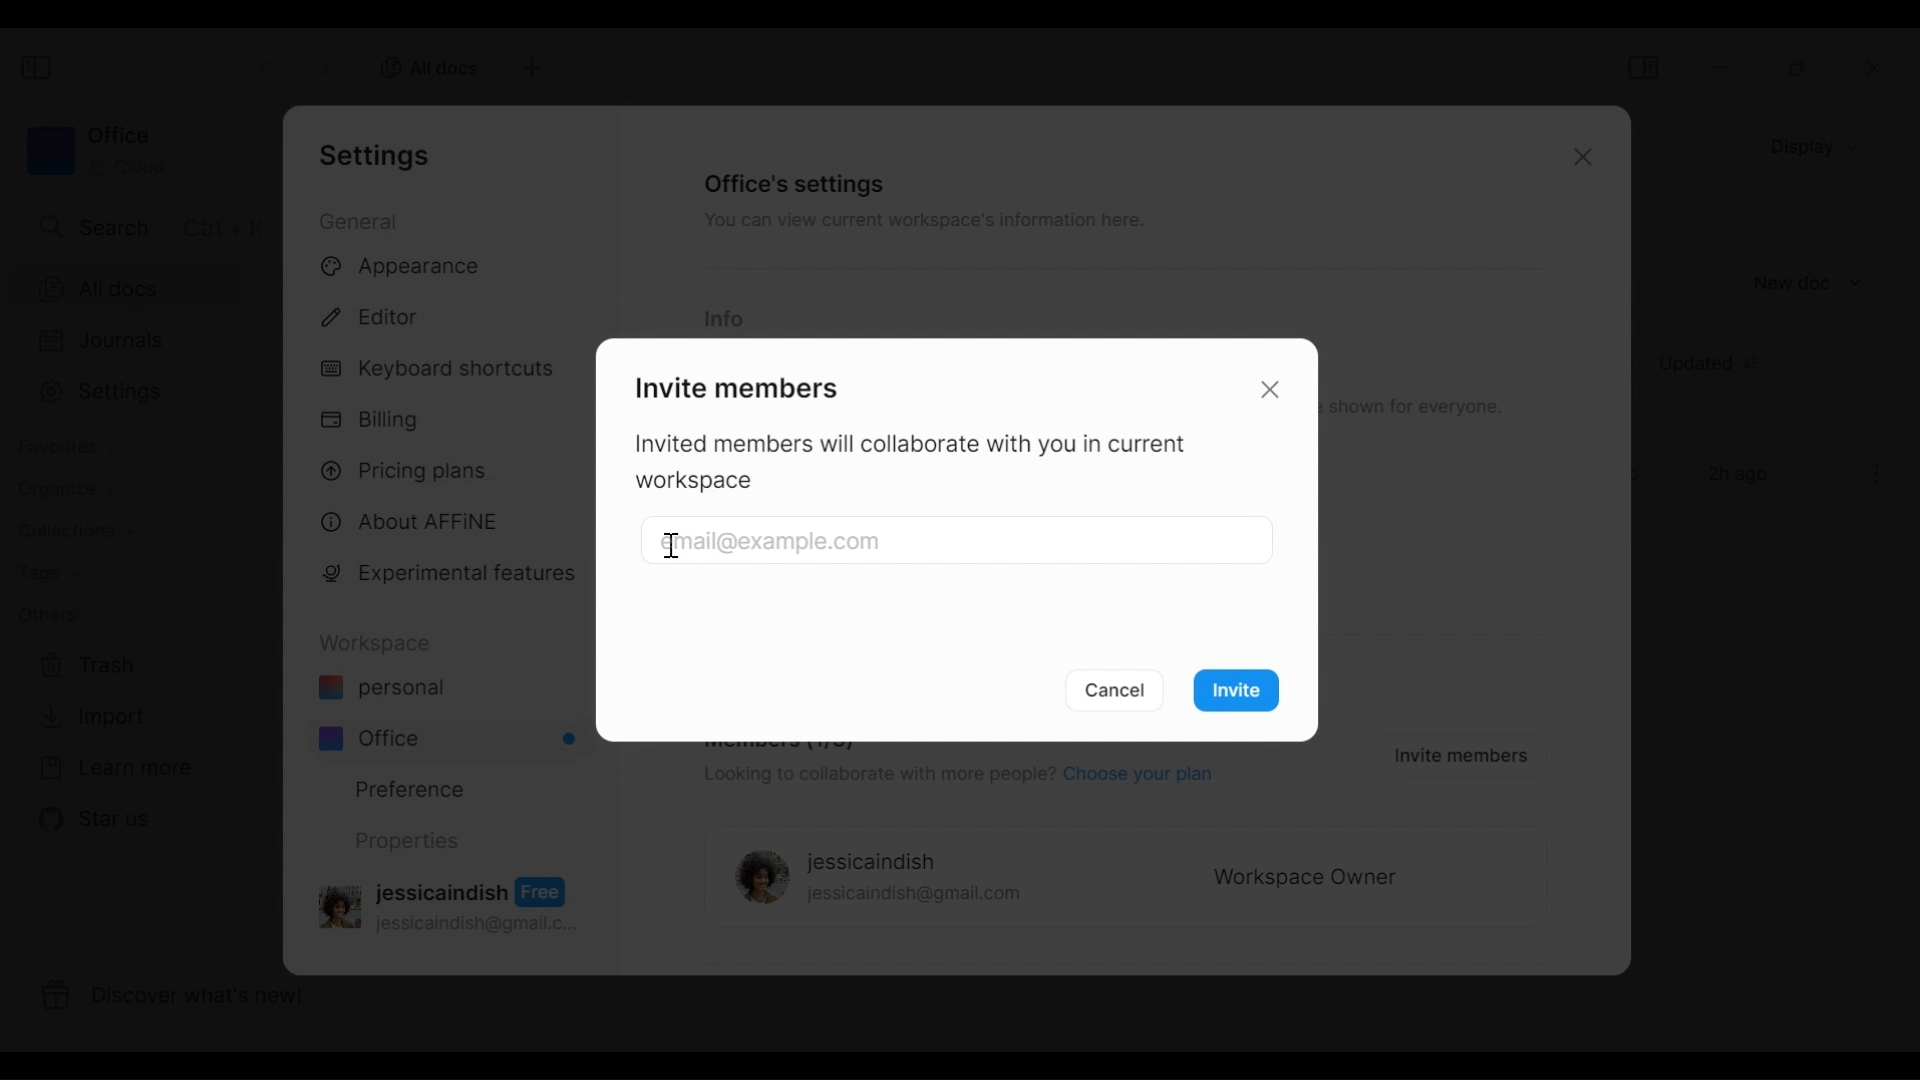  I want to click on Go back, so click(268, 65).